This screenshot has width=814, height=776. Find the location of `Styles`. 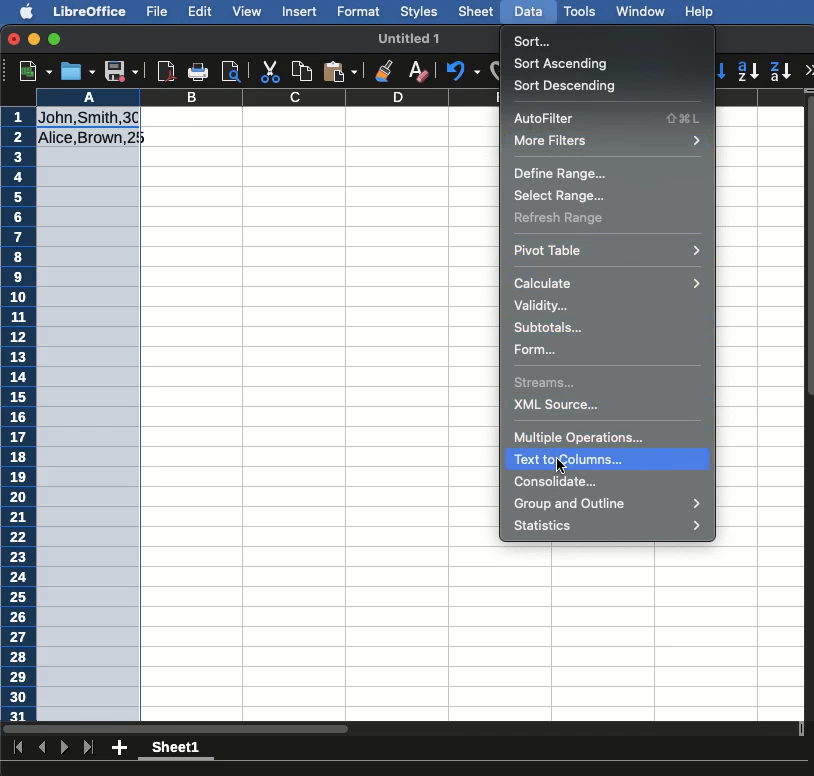

Styles is located at coordinates (420, 13).